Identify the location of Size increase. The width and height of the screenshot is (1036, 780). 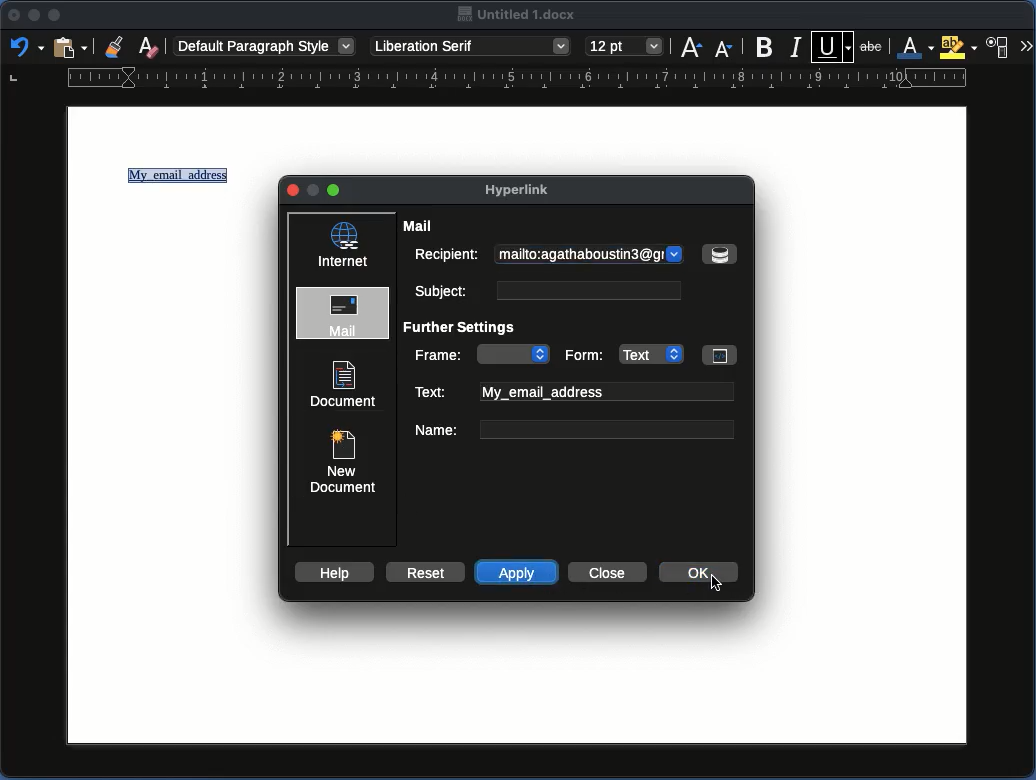
(691, 47).